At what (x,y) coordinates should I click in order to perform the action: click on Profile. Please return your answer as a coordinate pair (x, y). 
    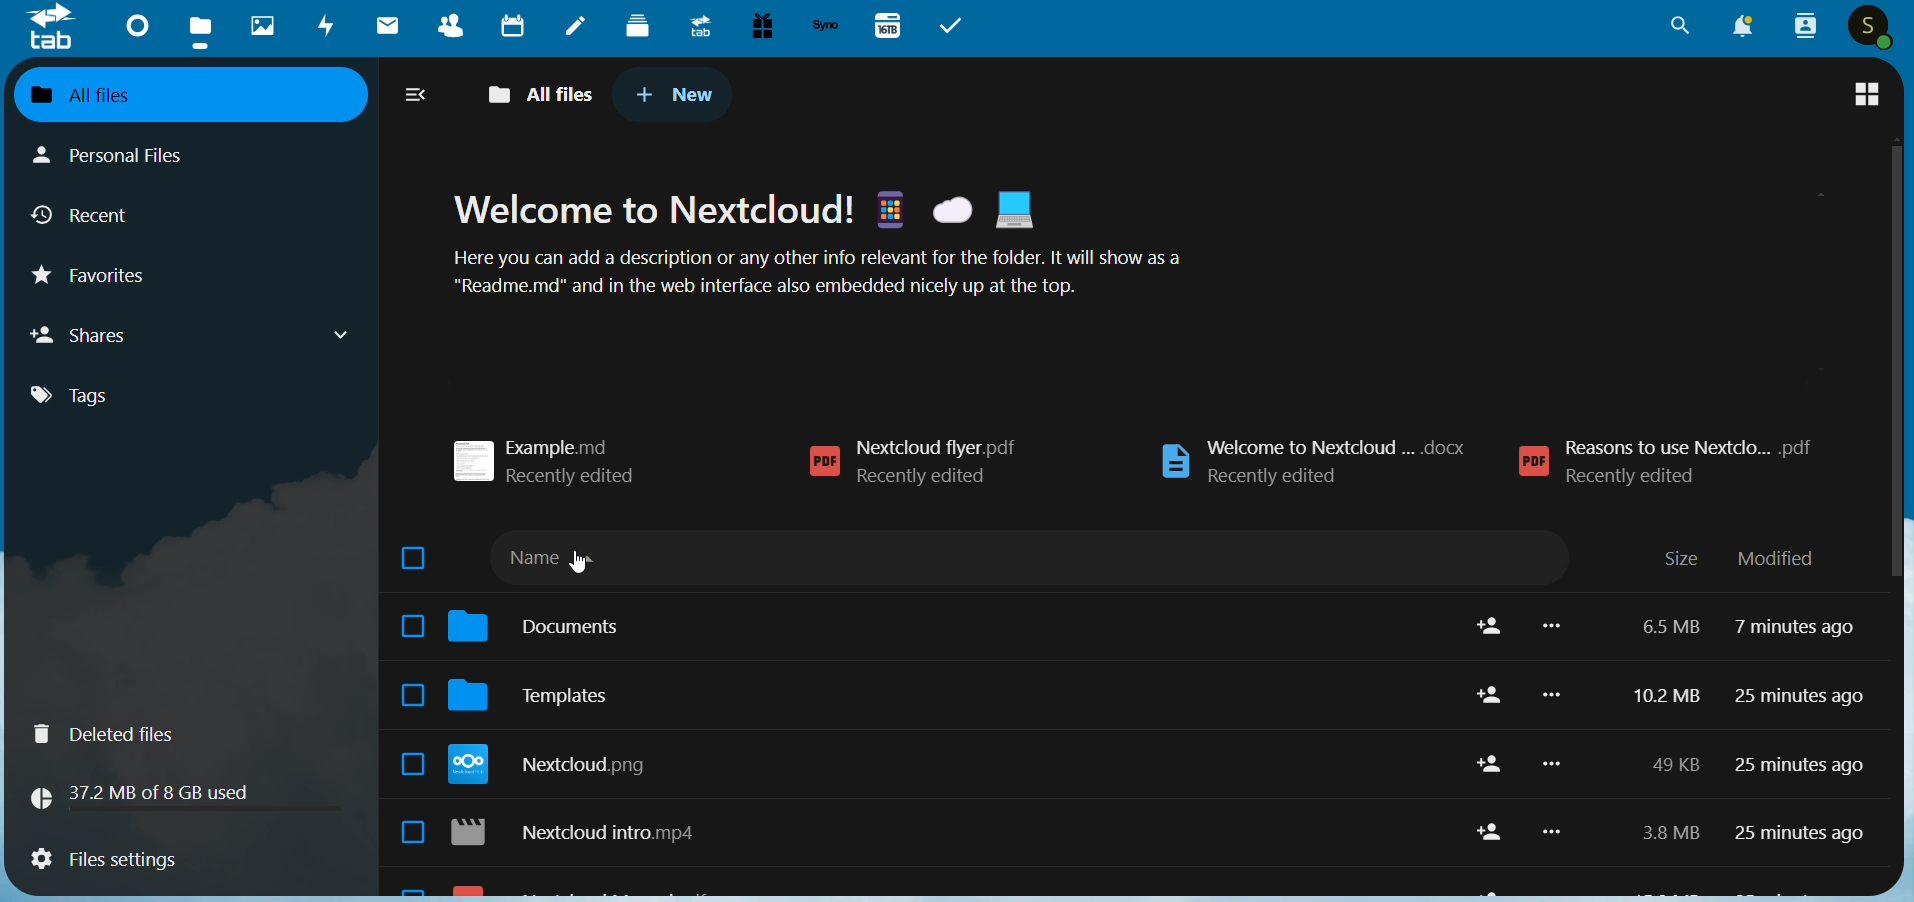
    Looking at the image, I should click on (1876, 27).